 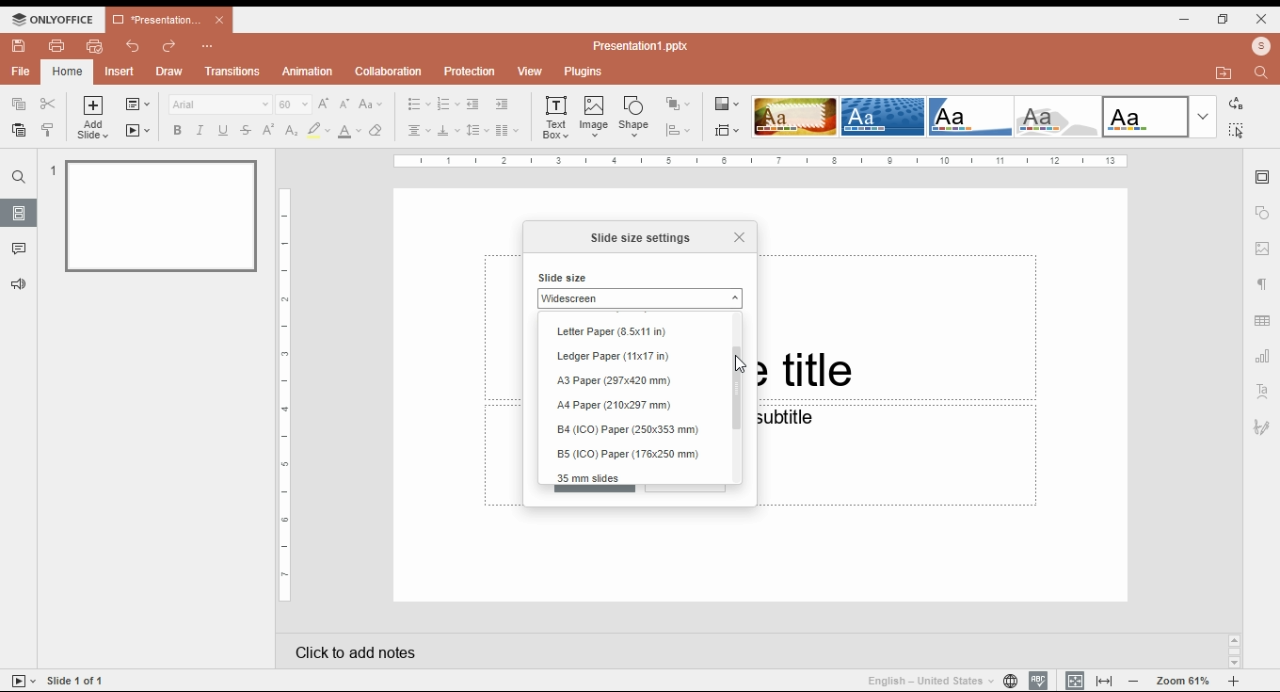 I want to click on profile, so click(x=1261, y=46).